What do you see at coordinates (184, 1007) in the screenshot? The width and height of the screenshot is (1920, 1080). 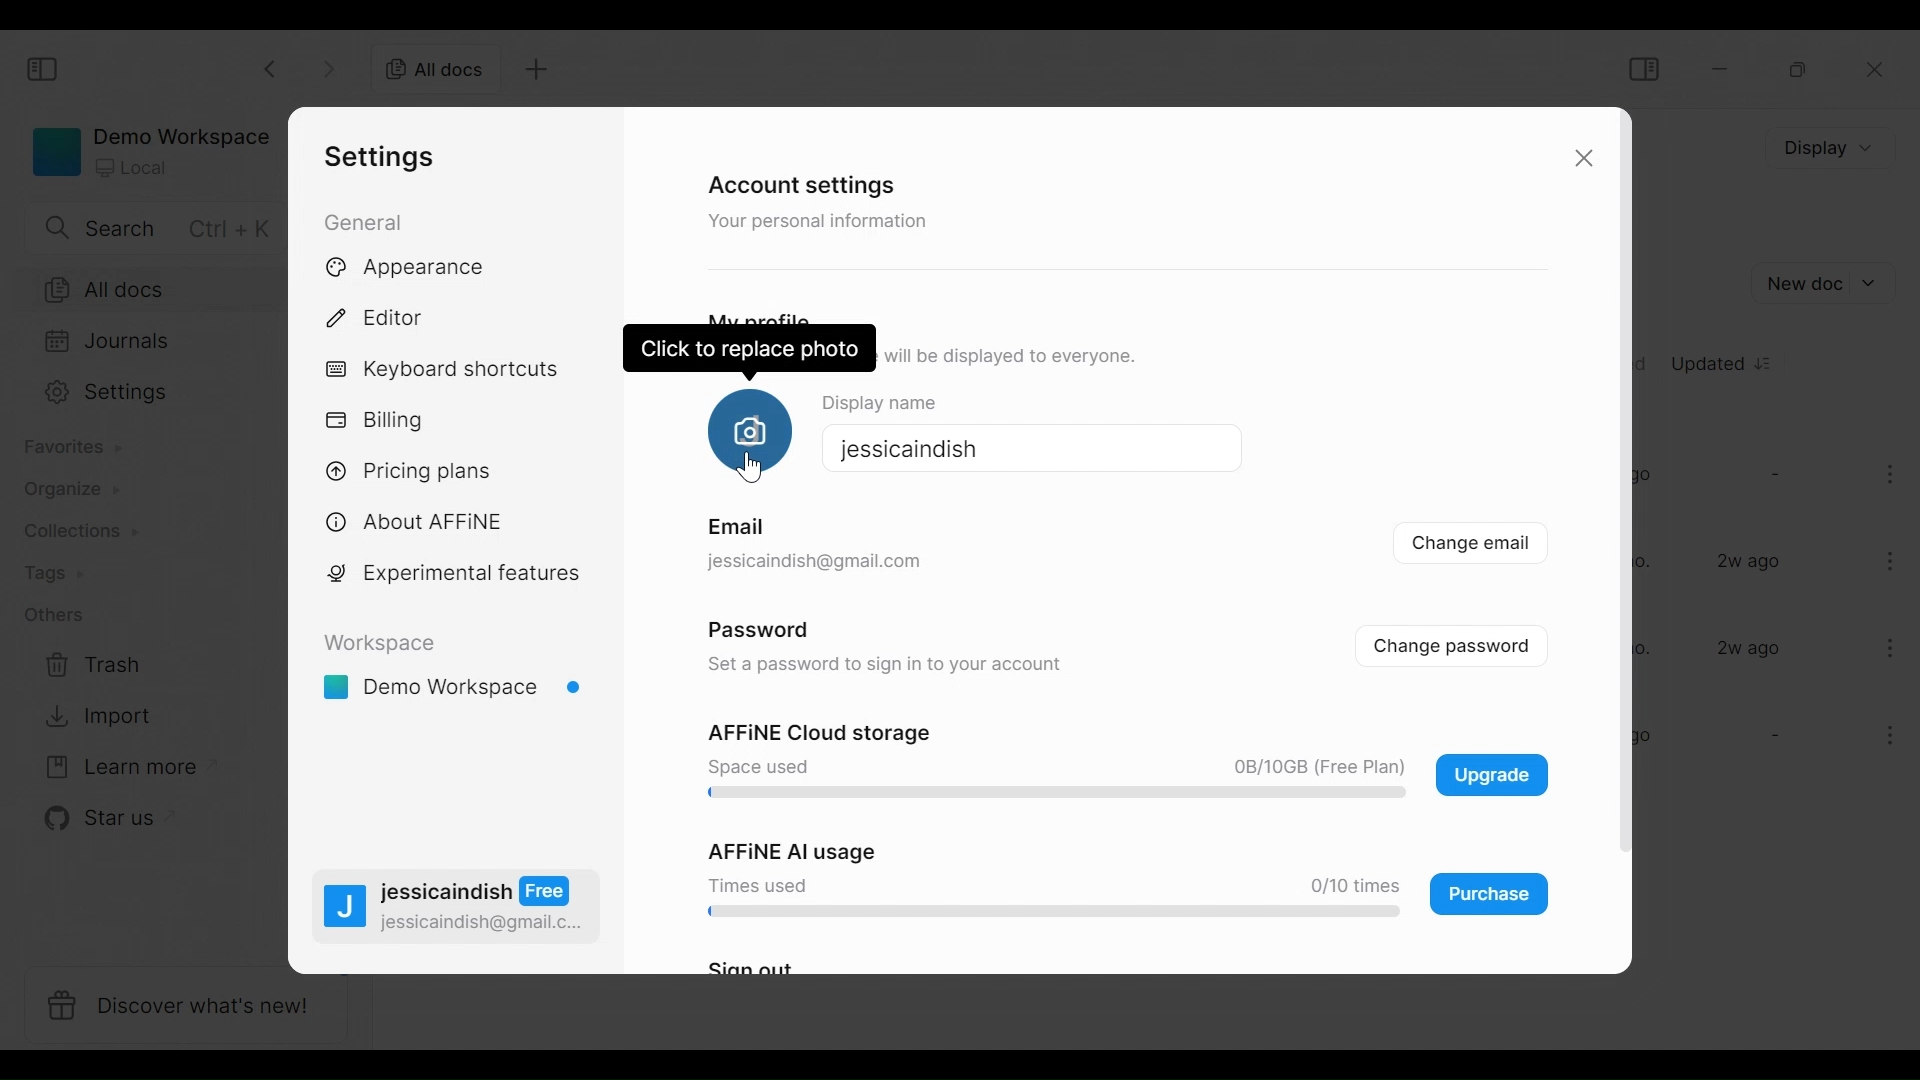 I see `Discover what's new` at bounding box center [184, 1007].